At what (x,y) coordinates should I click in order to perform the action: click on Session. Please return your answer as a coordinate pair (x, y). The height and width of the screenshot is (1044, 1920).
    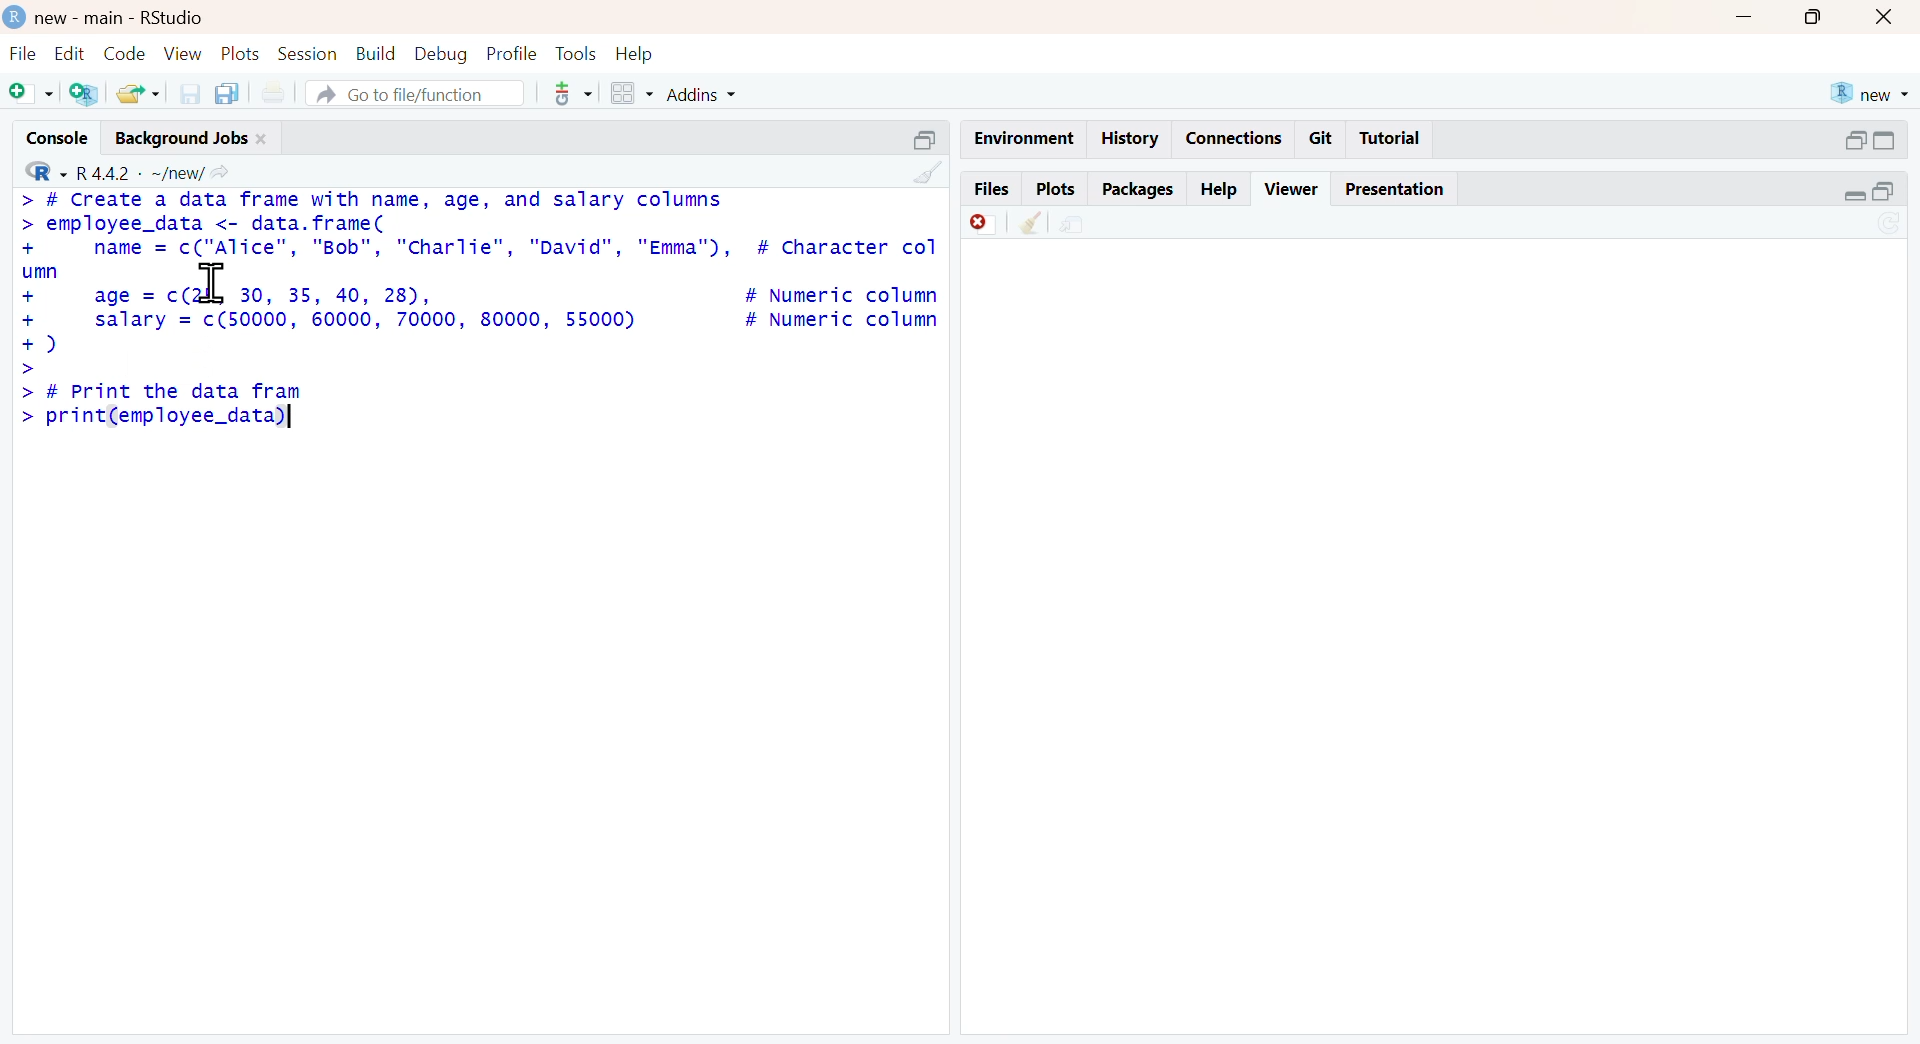
    Looking at the image, I should click on (307, 52).